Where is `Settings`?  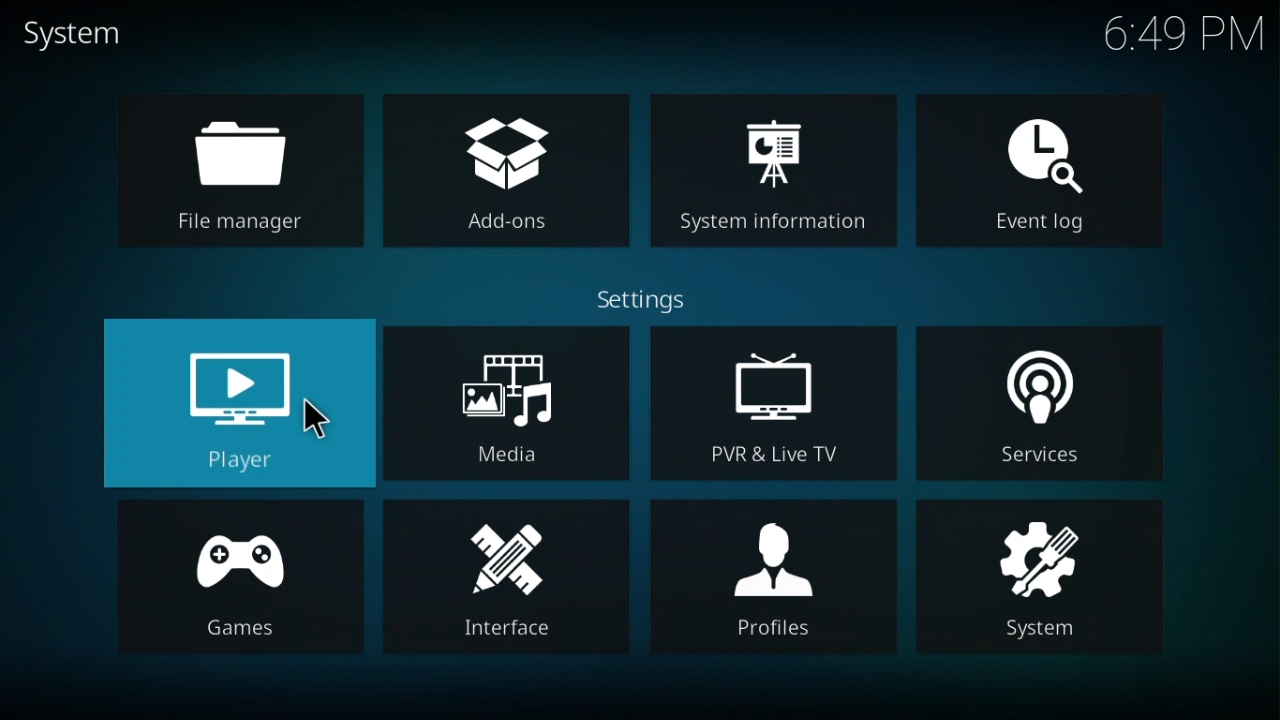 Settings is located at coordinates (647, 295).